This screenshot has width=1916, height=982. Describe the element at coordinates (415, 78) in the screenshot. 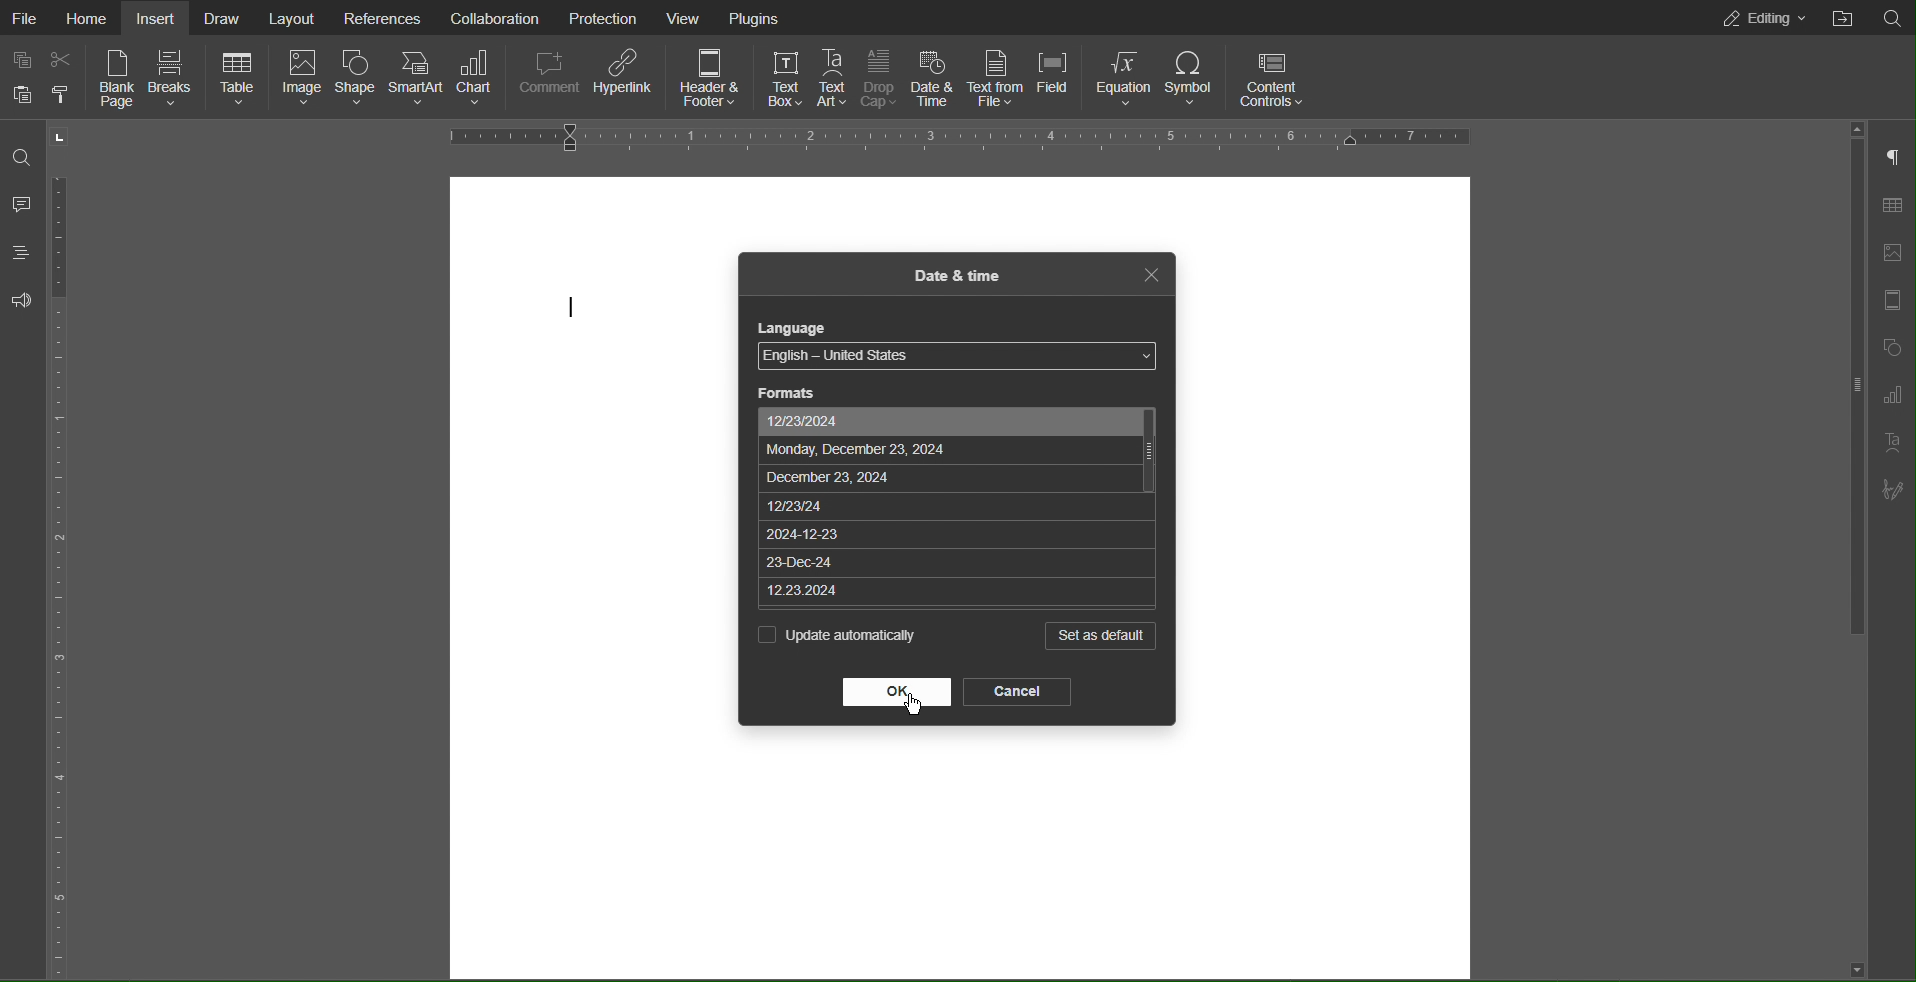

I see `SmartArt` at that location.